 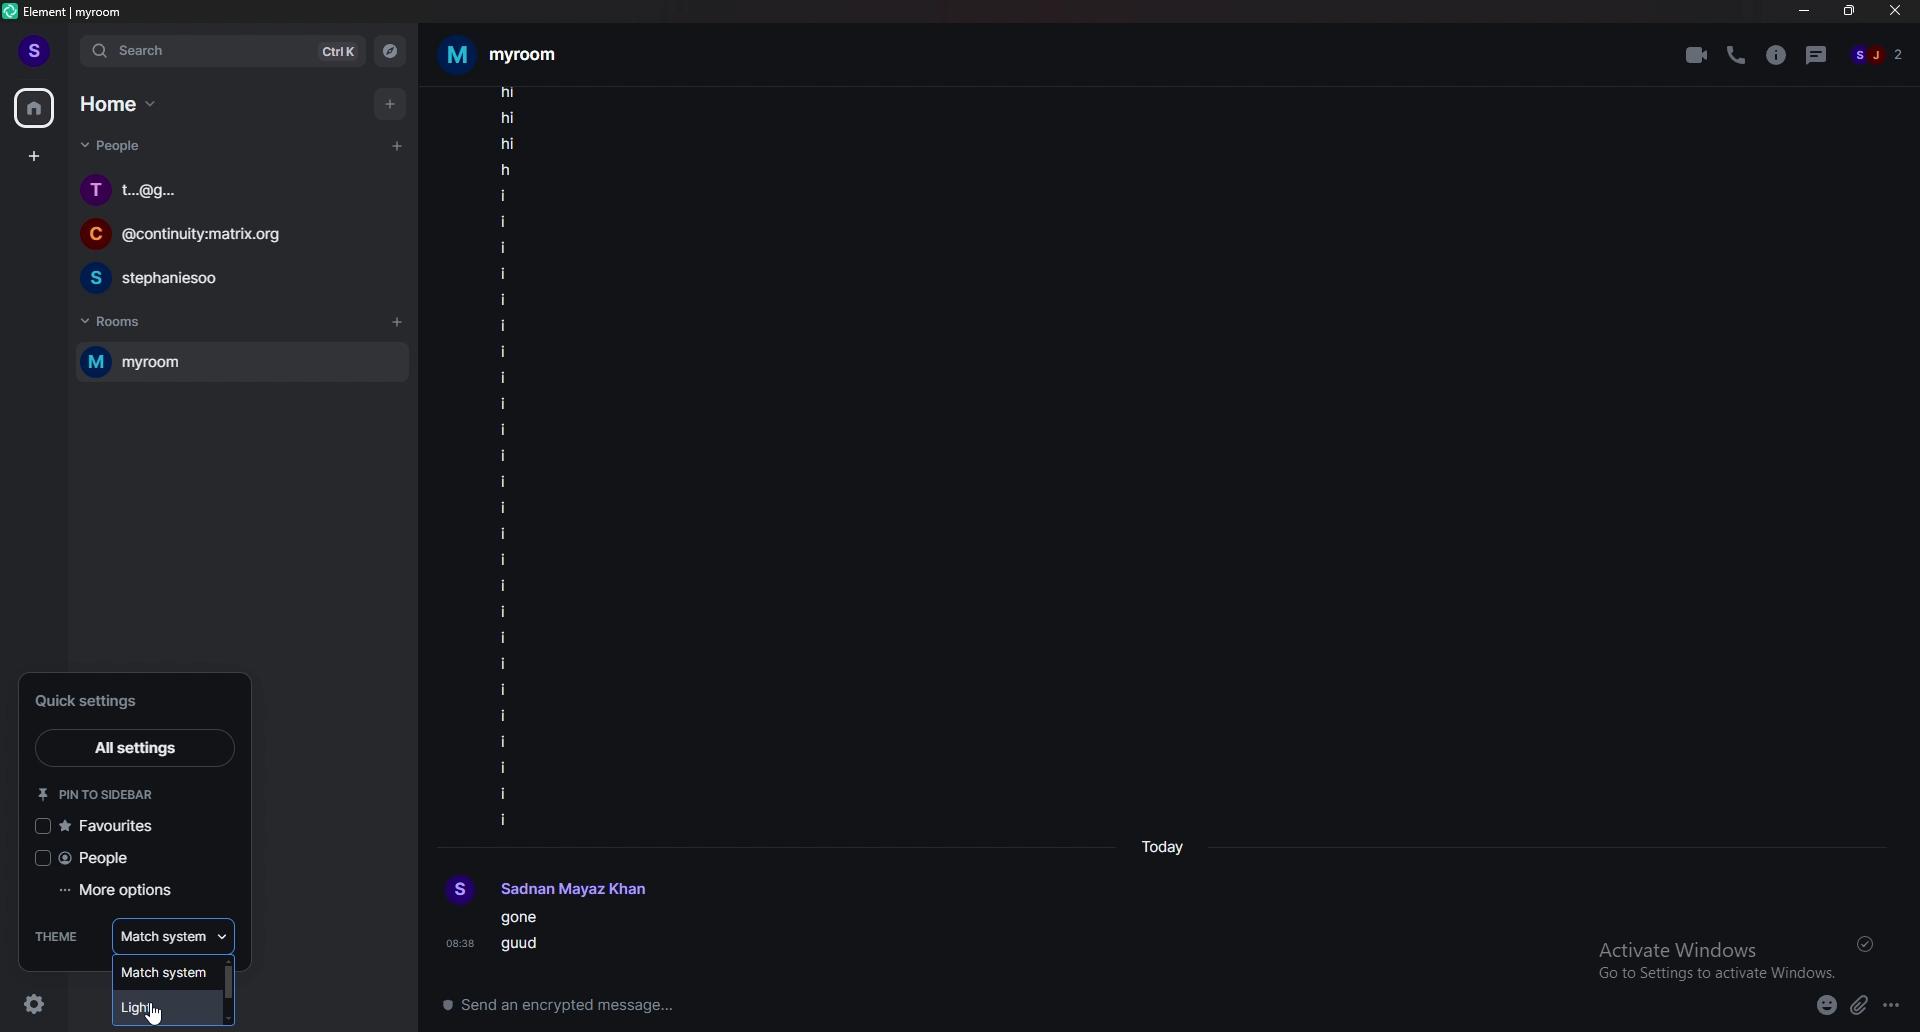 I want to click on options, so click(x=1894, y=1005).